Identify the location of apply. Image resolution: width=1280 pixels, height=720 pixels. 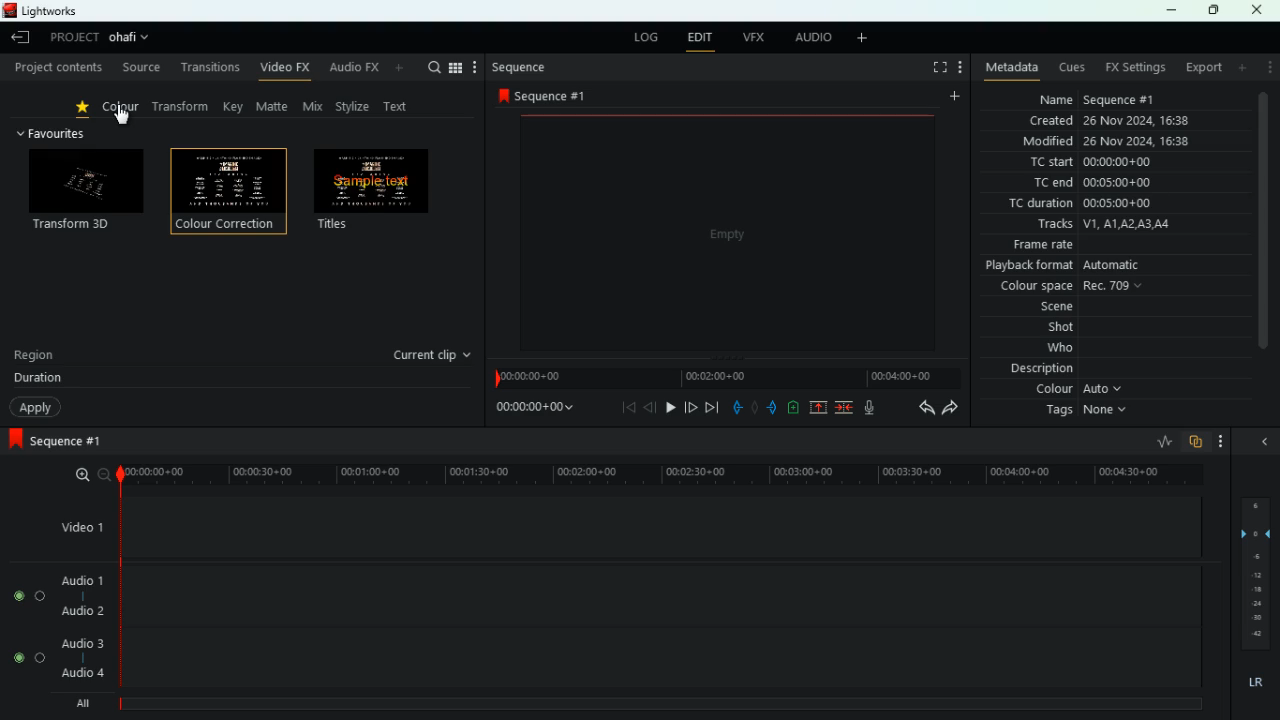
(36, 408).